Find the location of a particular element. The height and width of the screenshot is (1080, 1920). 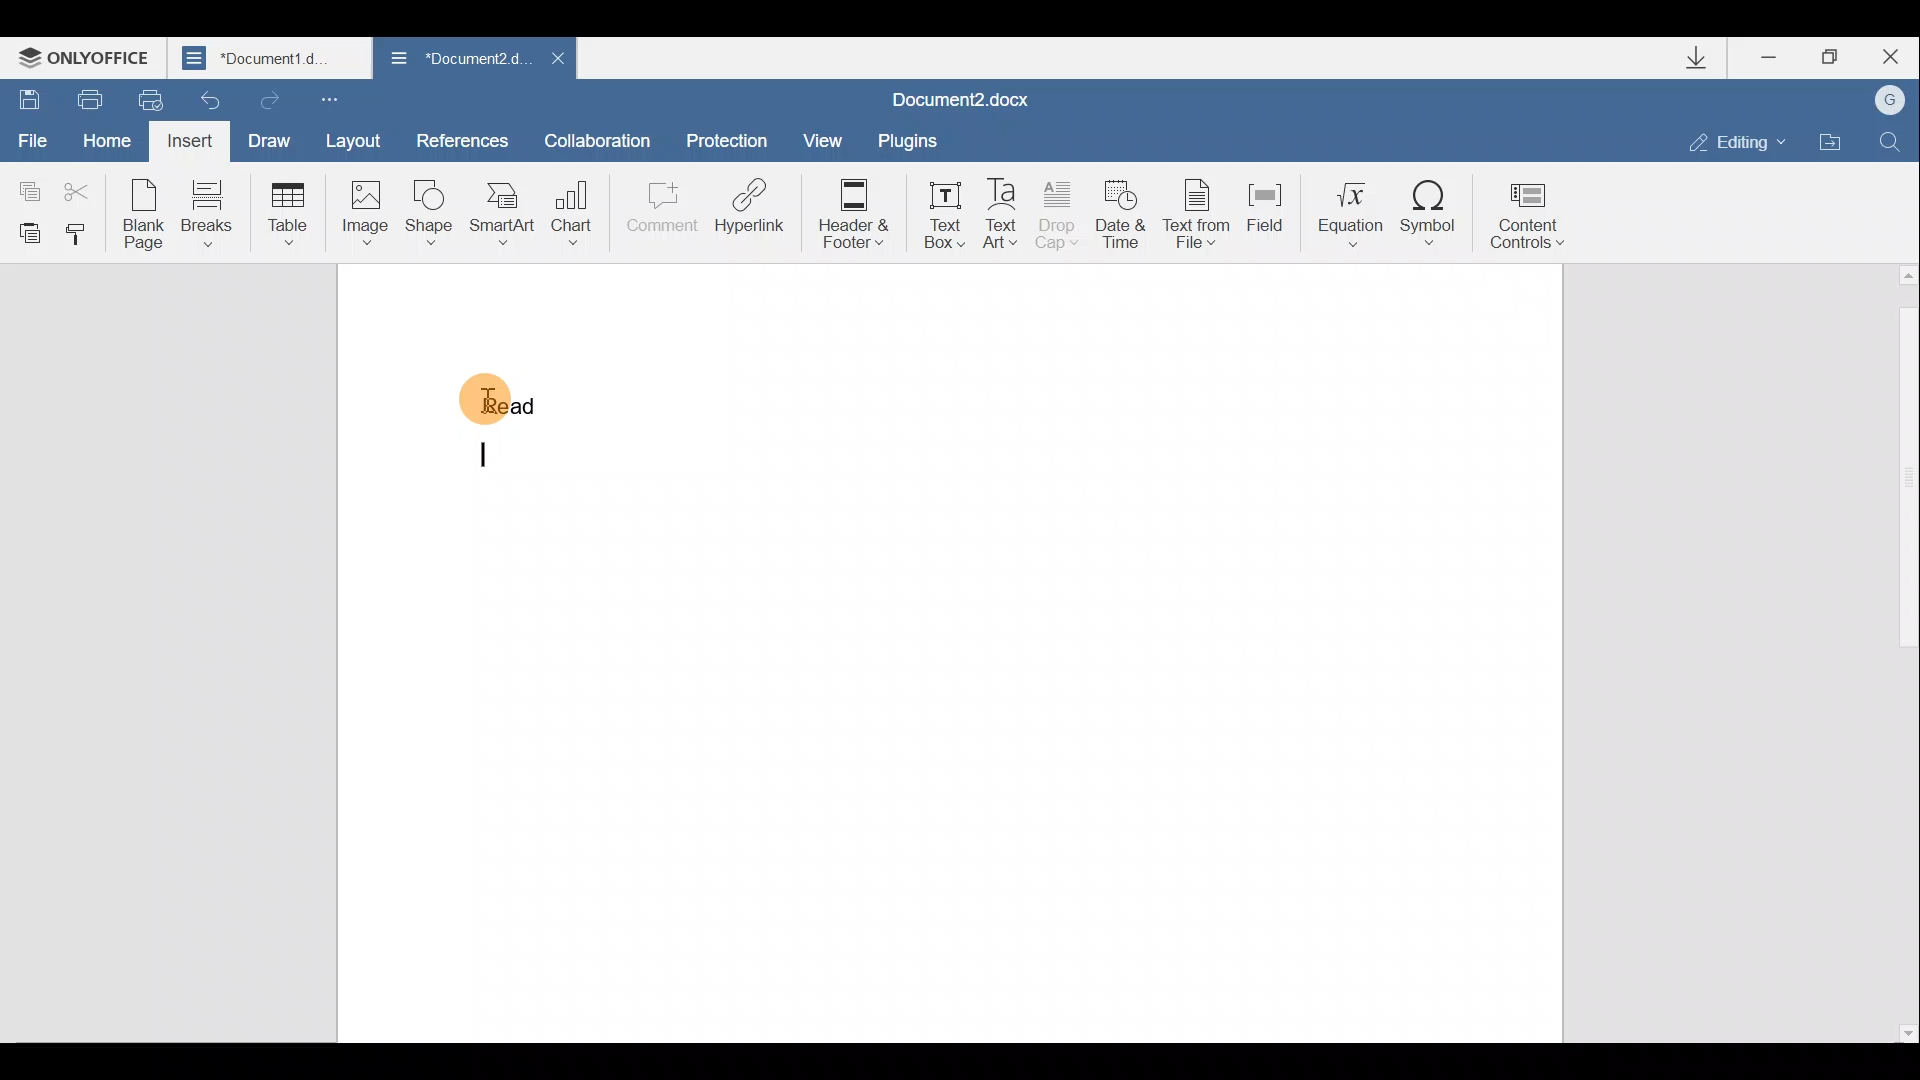

References is located at coordinates (463, 139).